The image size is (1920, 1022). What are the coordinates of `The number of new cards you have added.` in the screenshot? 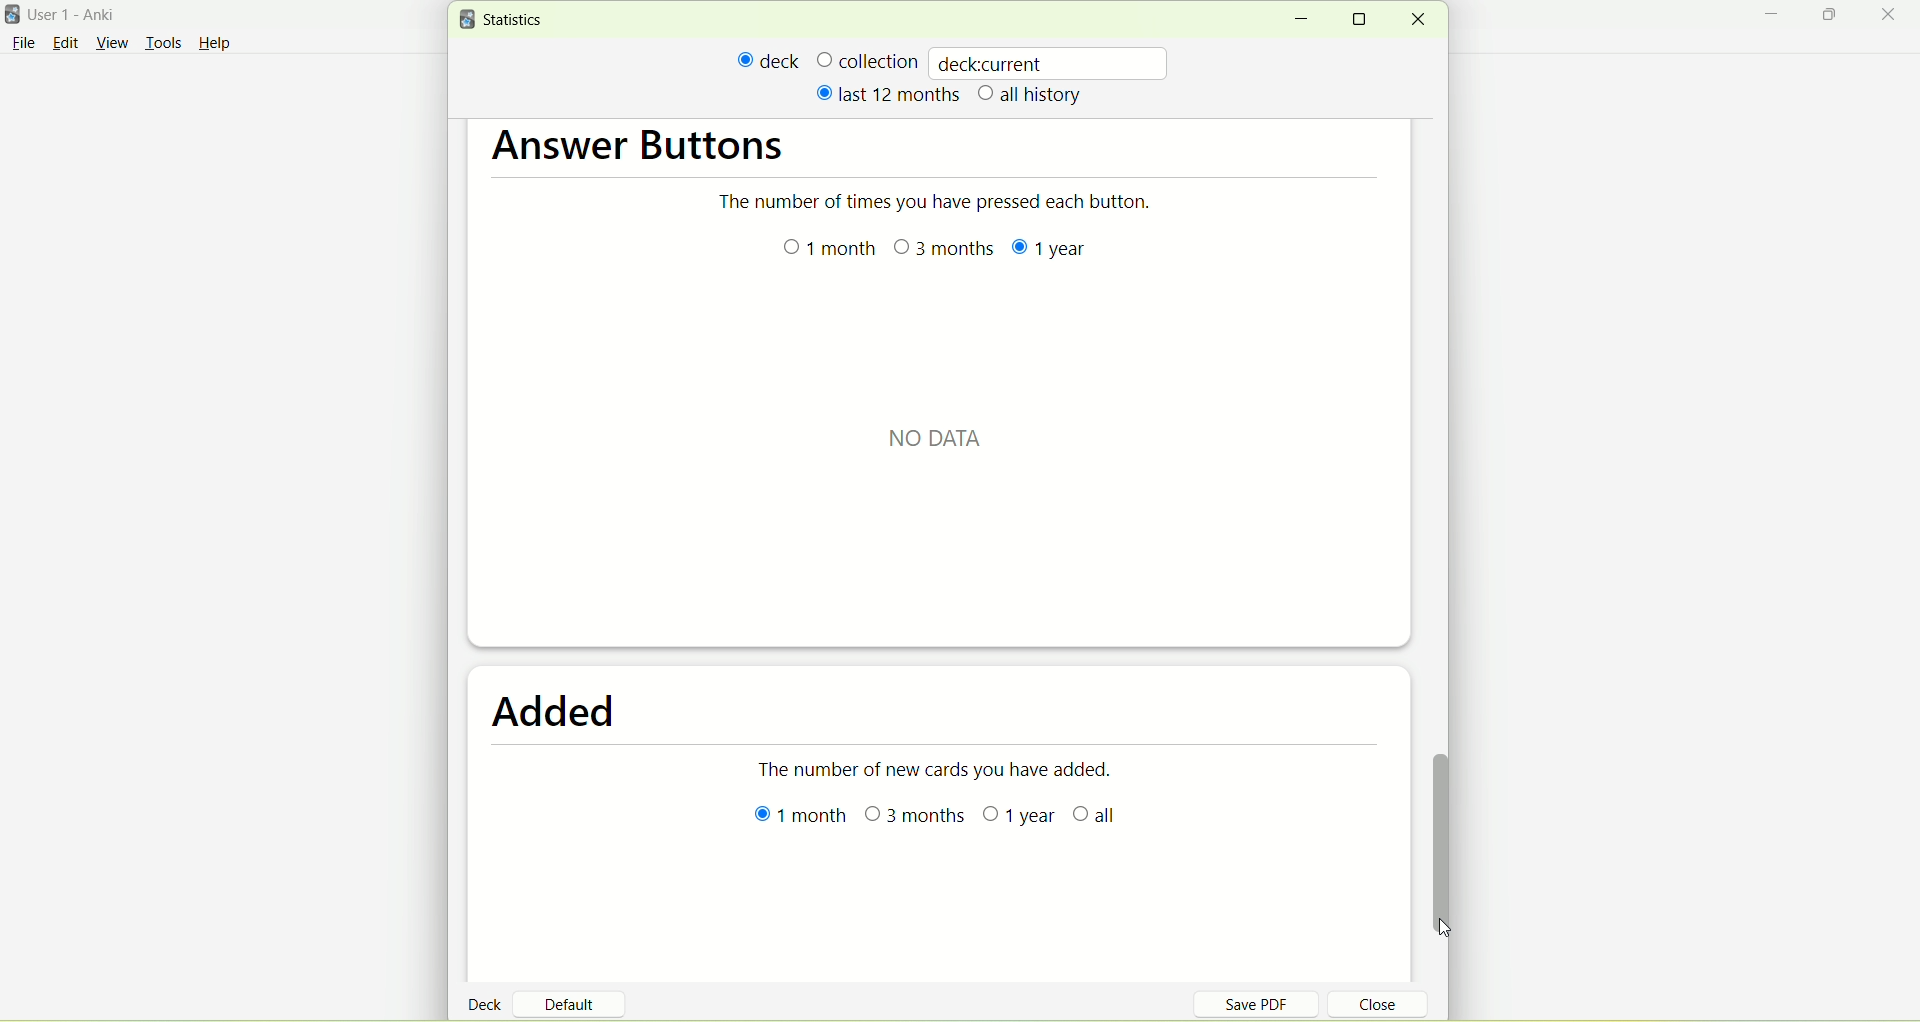 It's located at (943, 767).